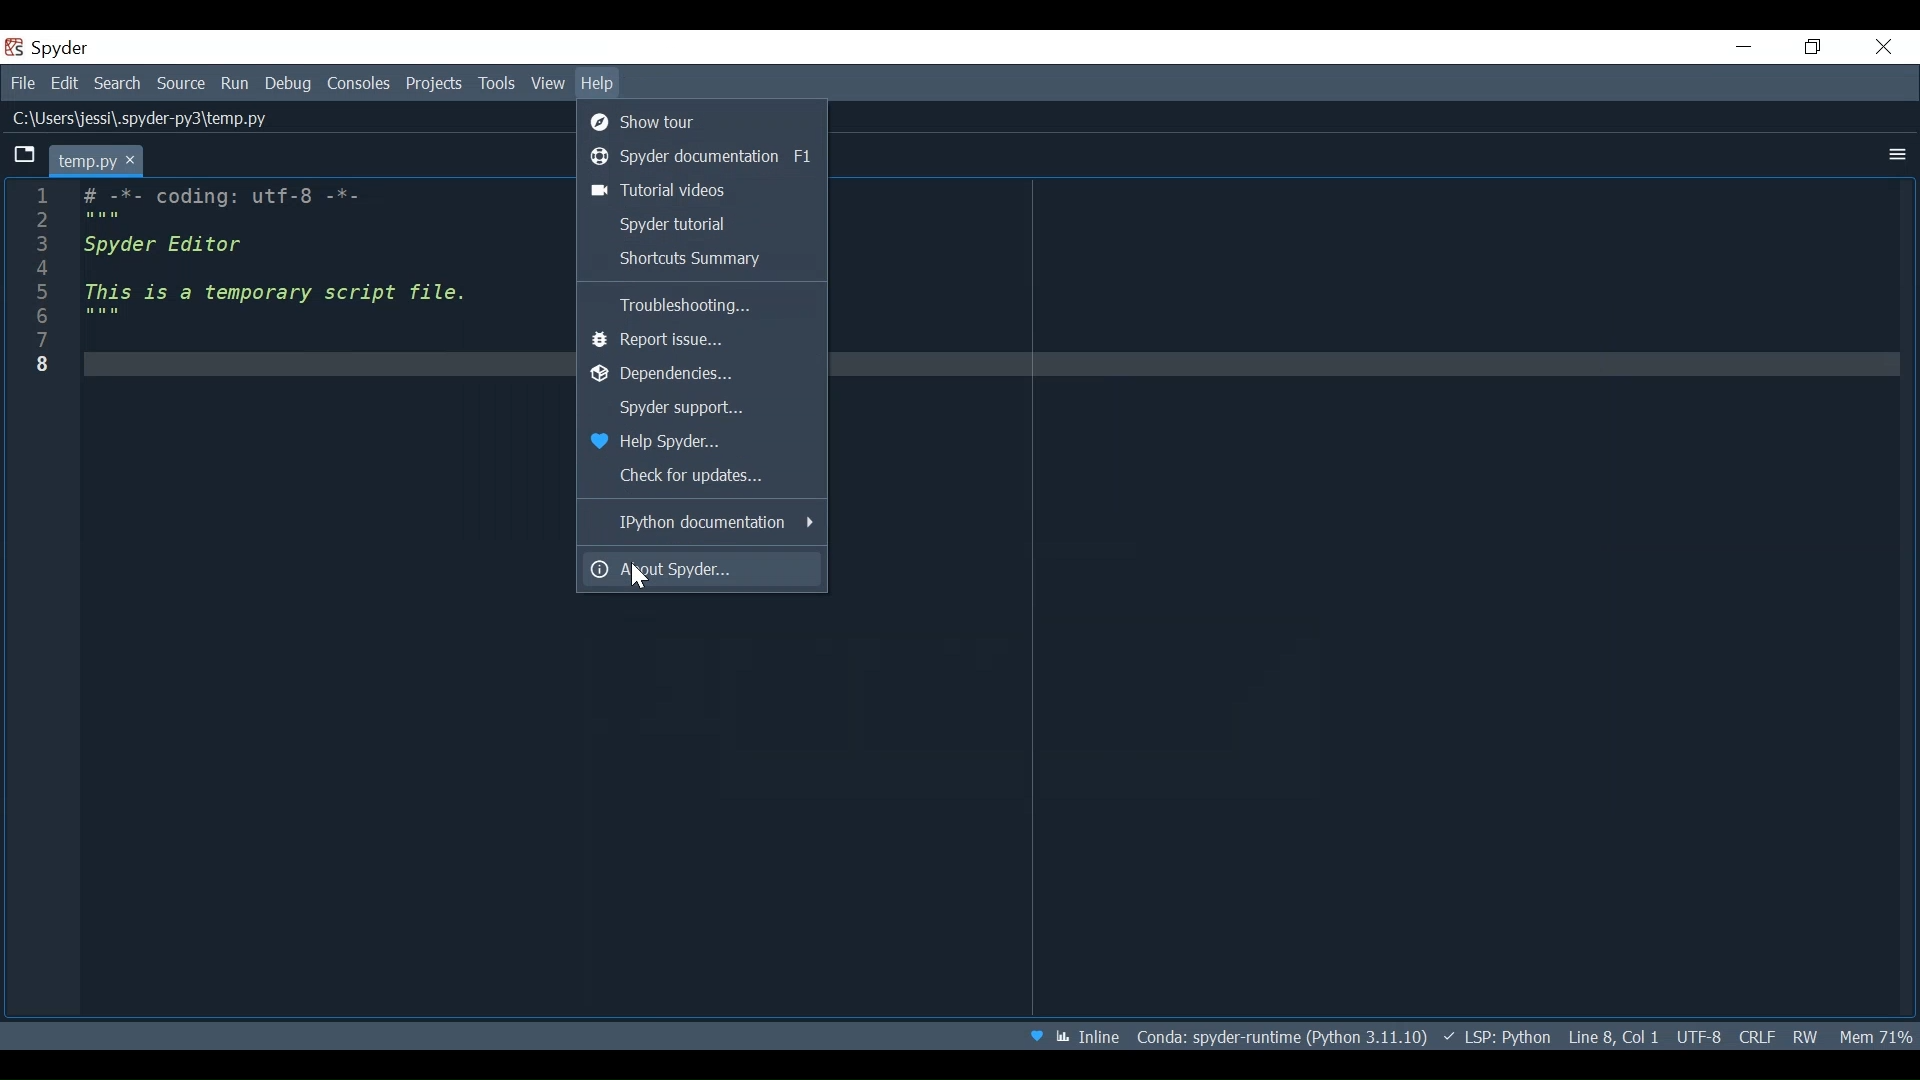  Describe the element at coordinates (149, 119) in the screenshot. I see `File Path` at that location.